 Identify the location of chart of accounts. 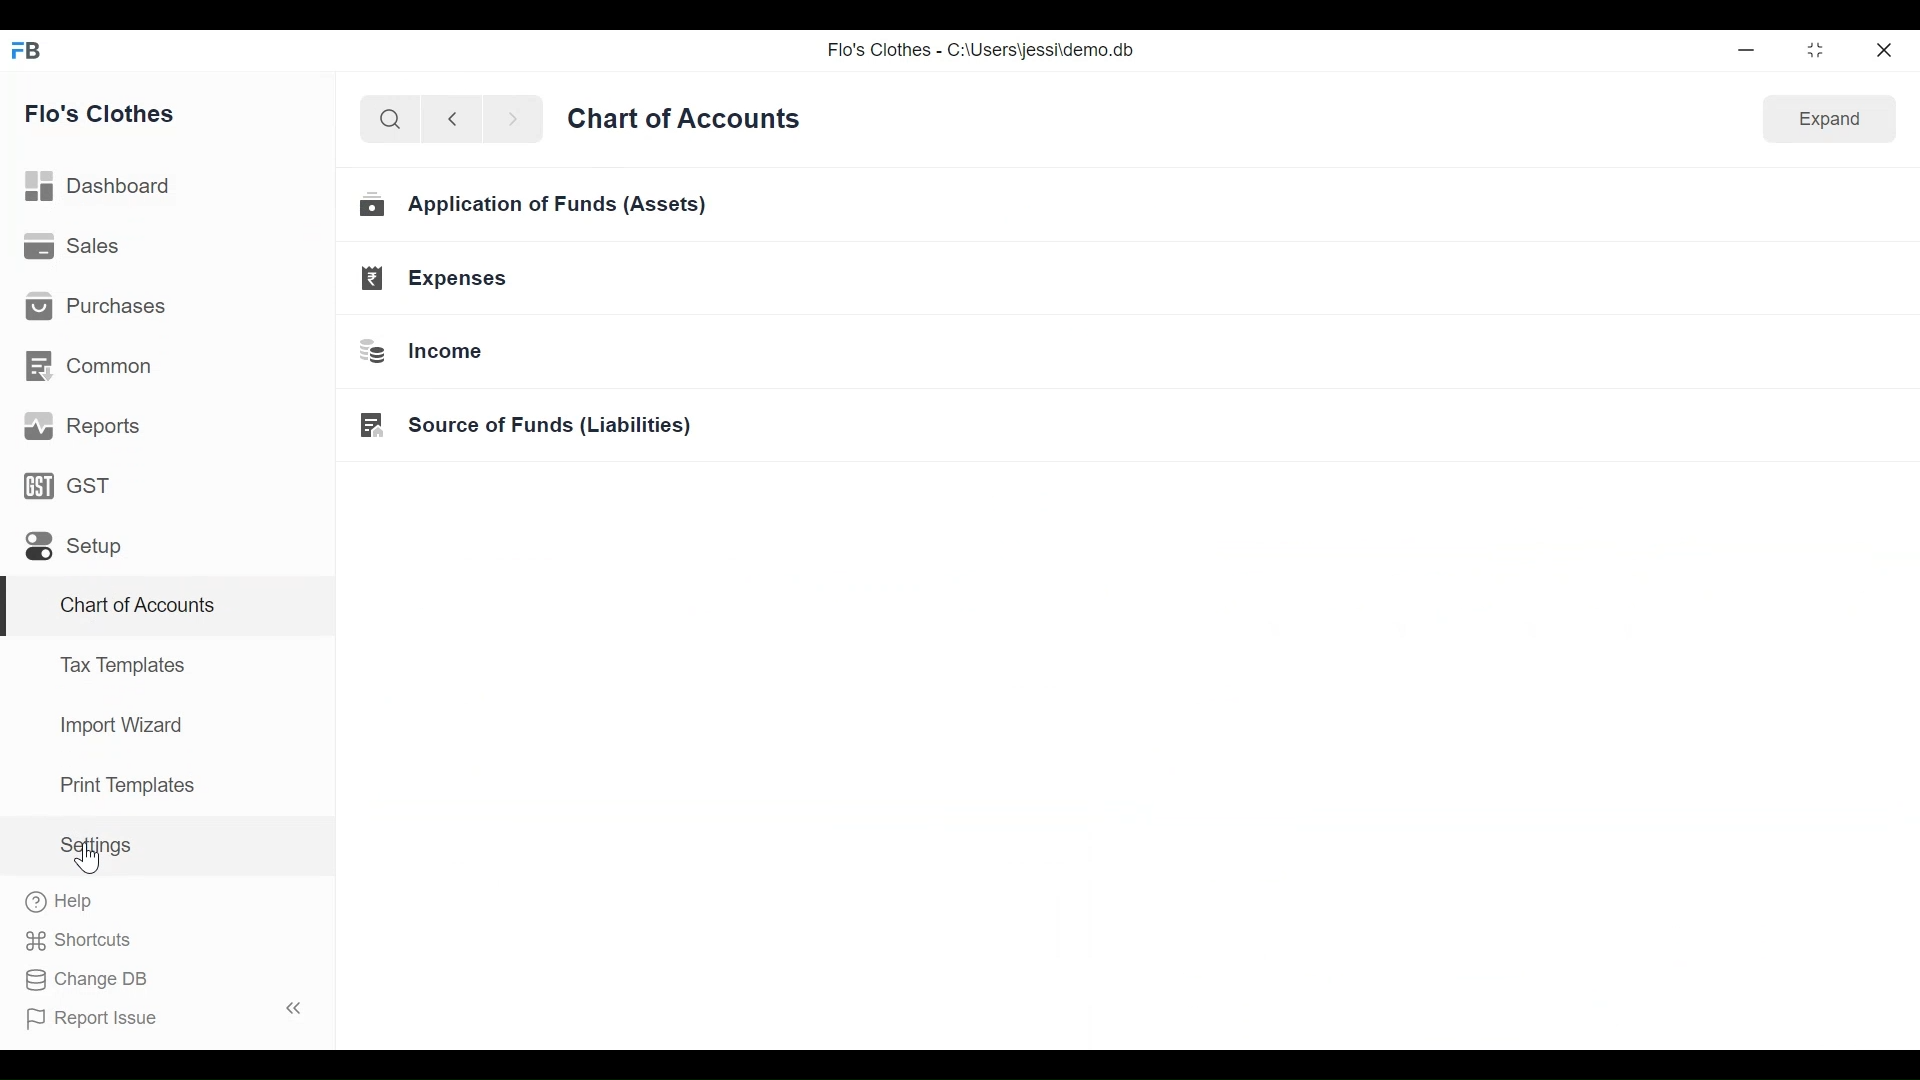
(140, 606).